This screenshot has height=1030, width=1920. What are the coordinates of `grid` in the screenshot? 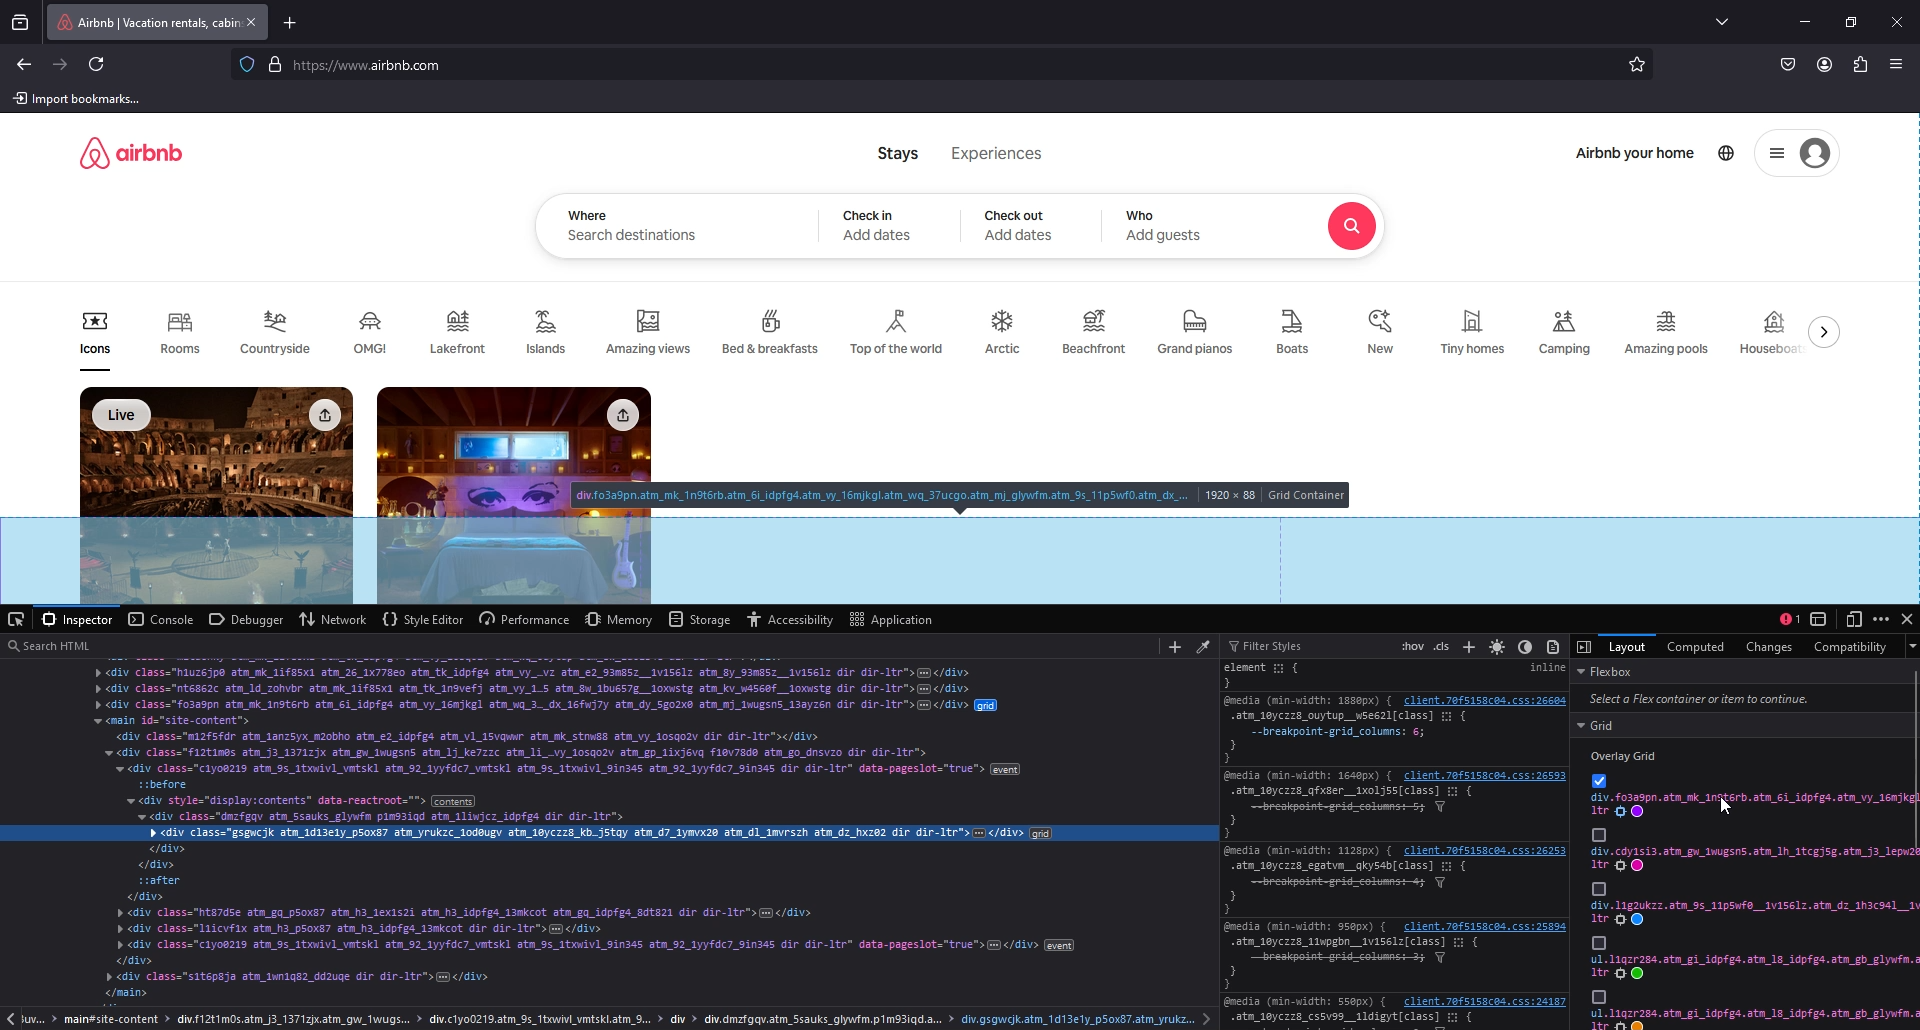 It's located at (1747, 725).